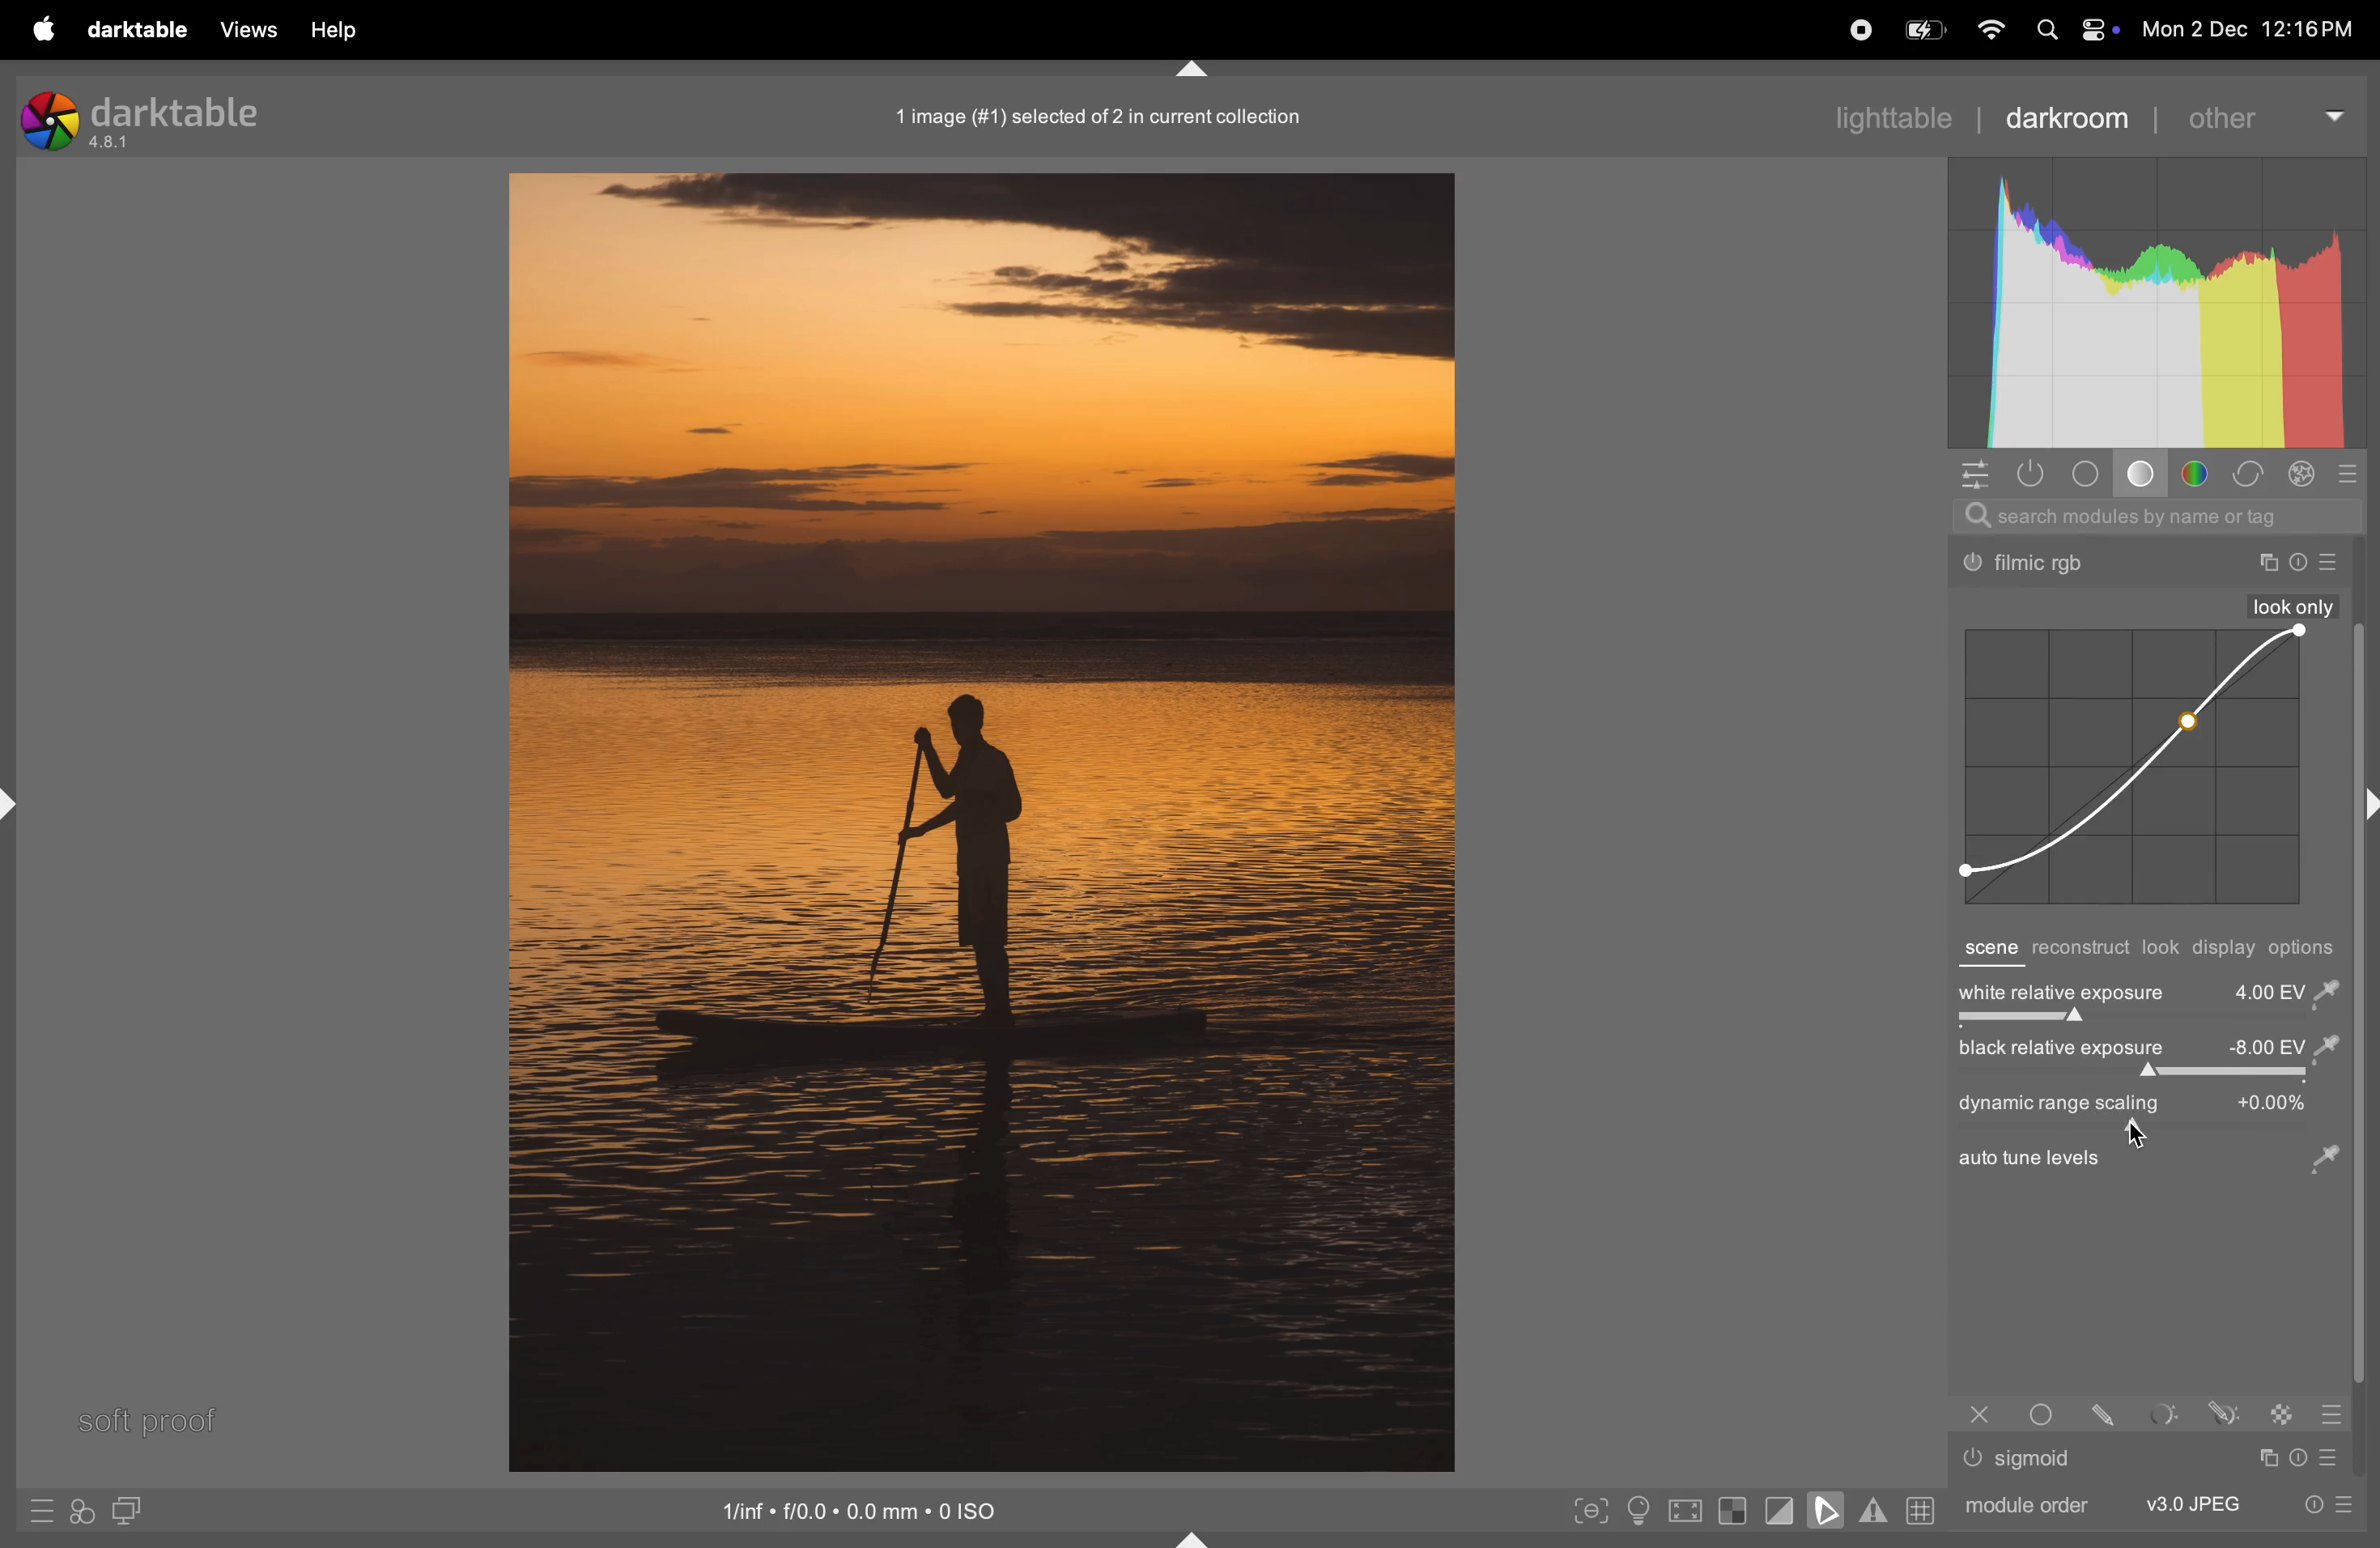  What do you see at coordinates (1890, 115) in the screenshot?
I see `lighttable` at bounding box center [1890, 115].